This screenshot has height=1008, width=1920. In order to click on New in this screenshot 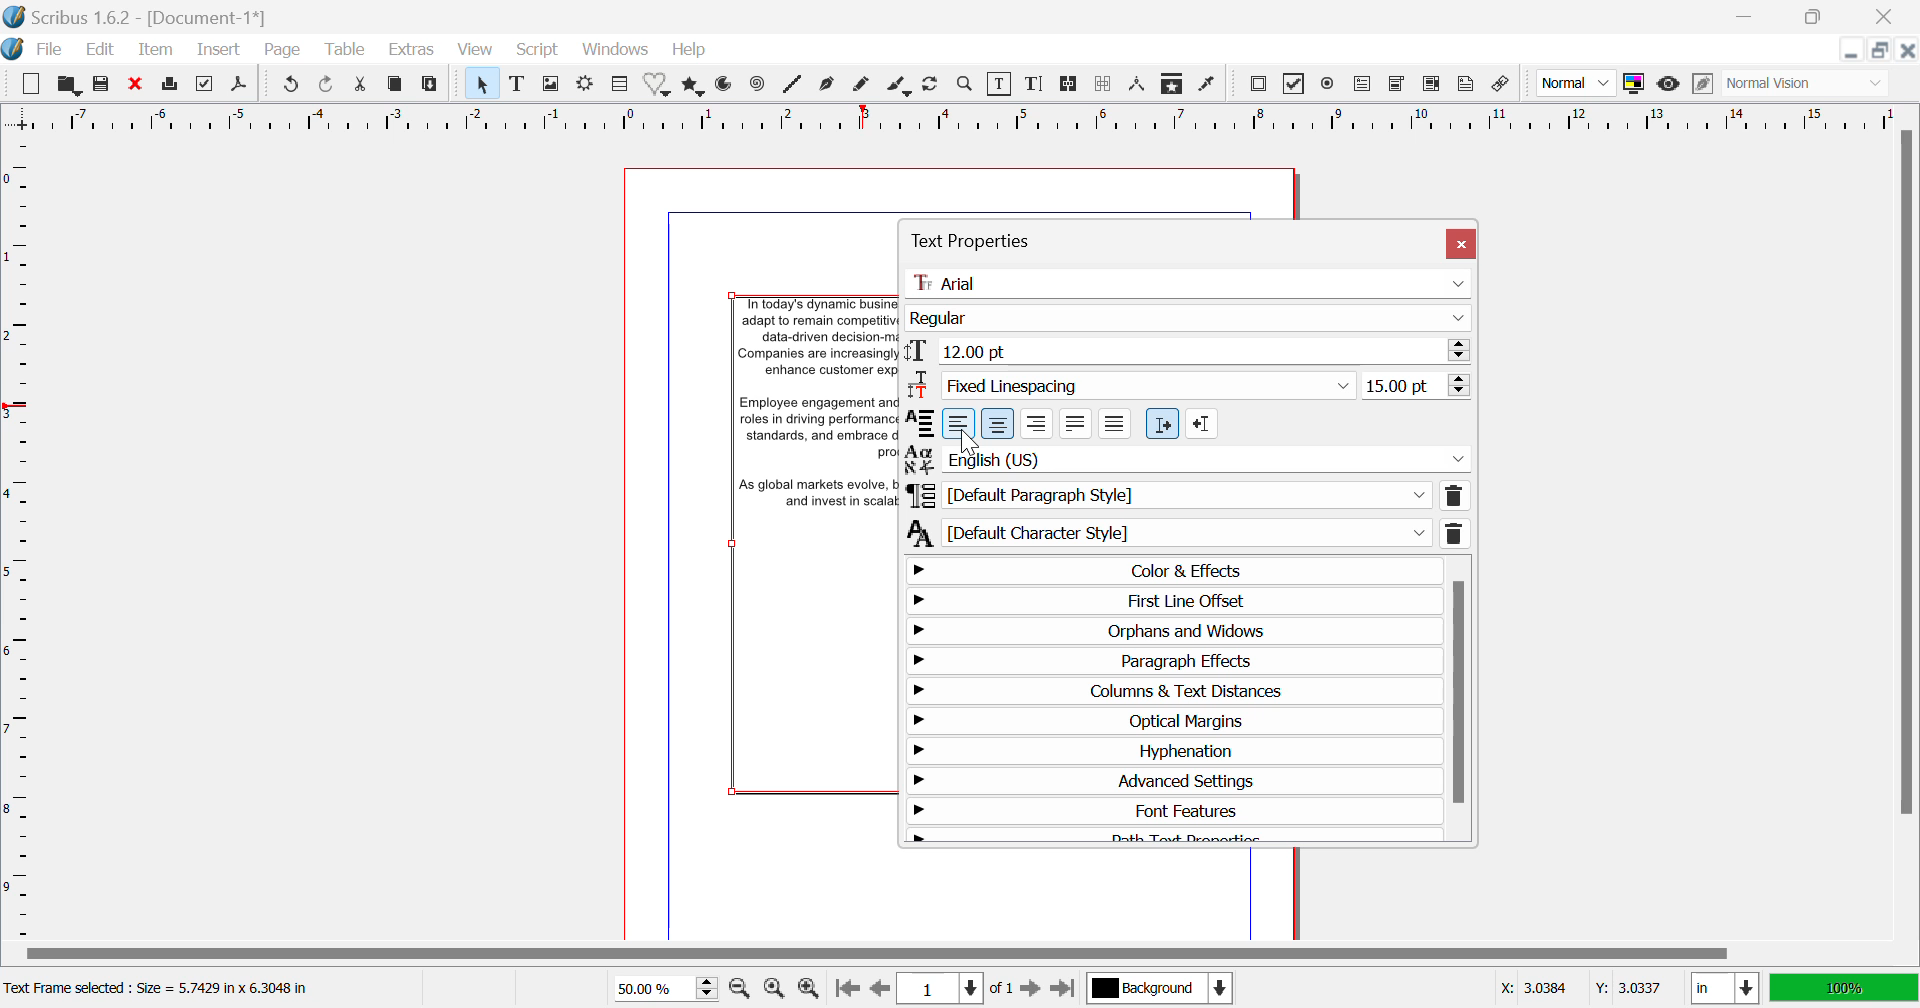, I will do `click(30, 80)`.